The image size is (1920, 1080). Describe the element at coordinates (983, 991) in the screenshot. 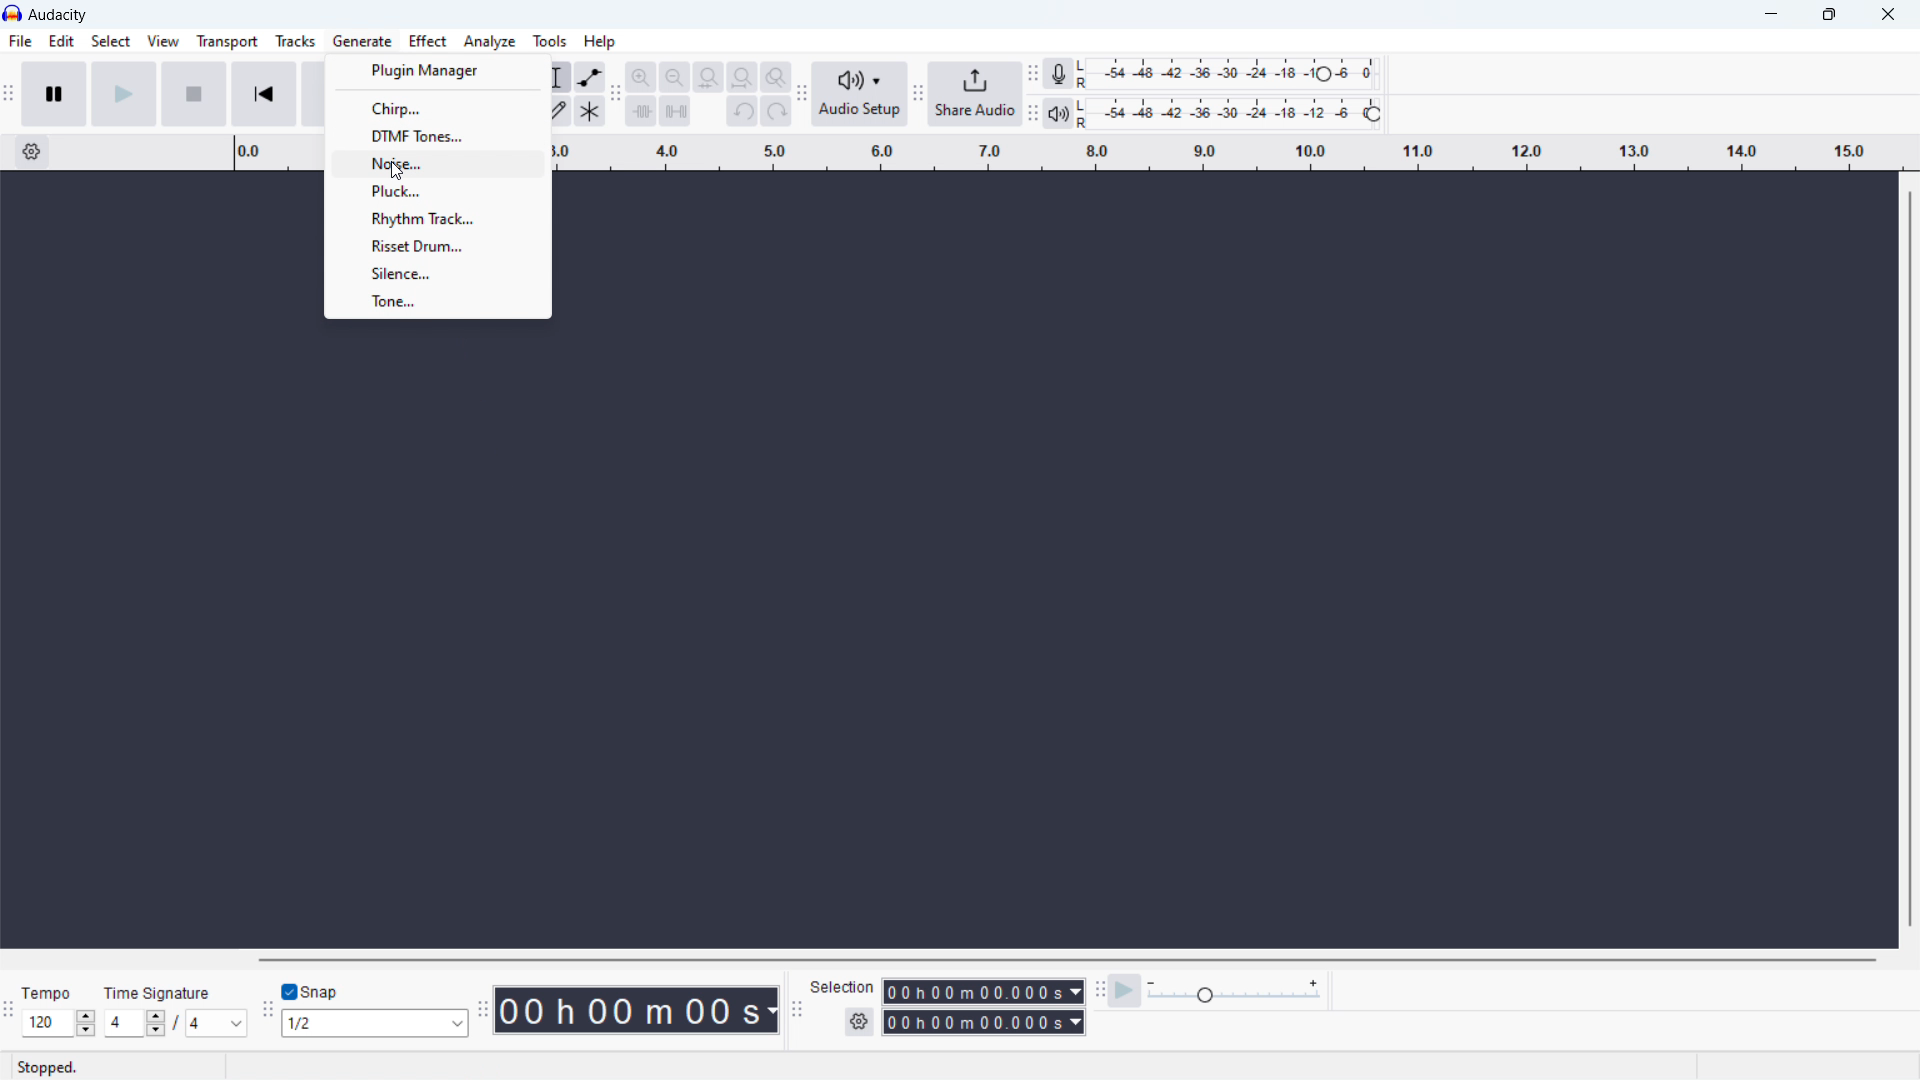

I see `start time` at that location.